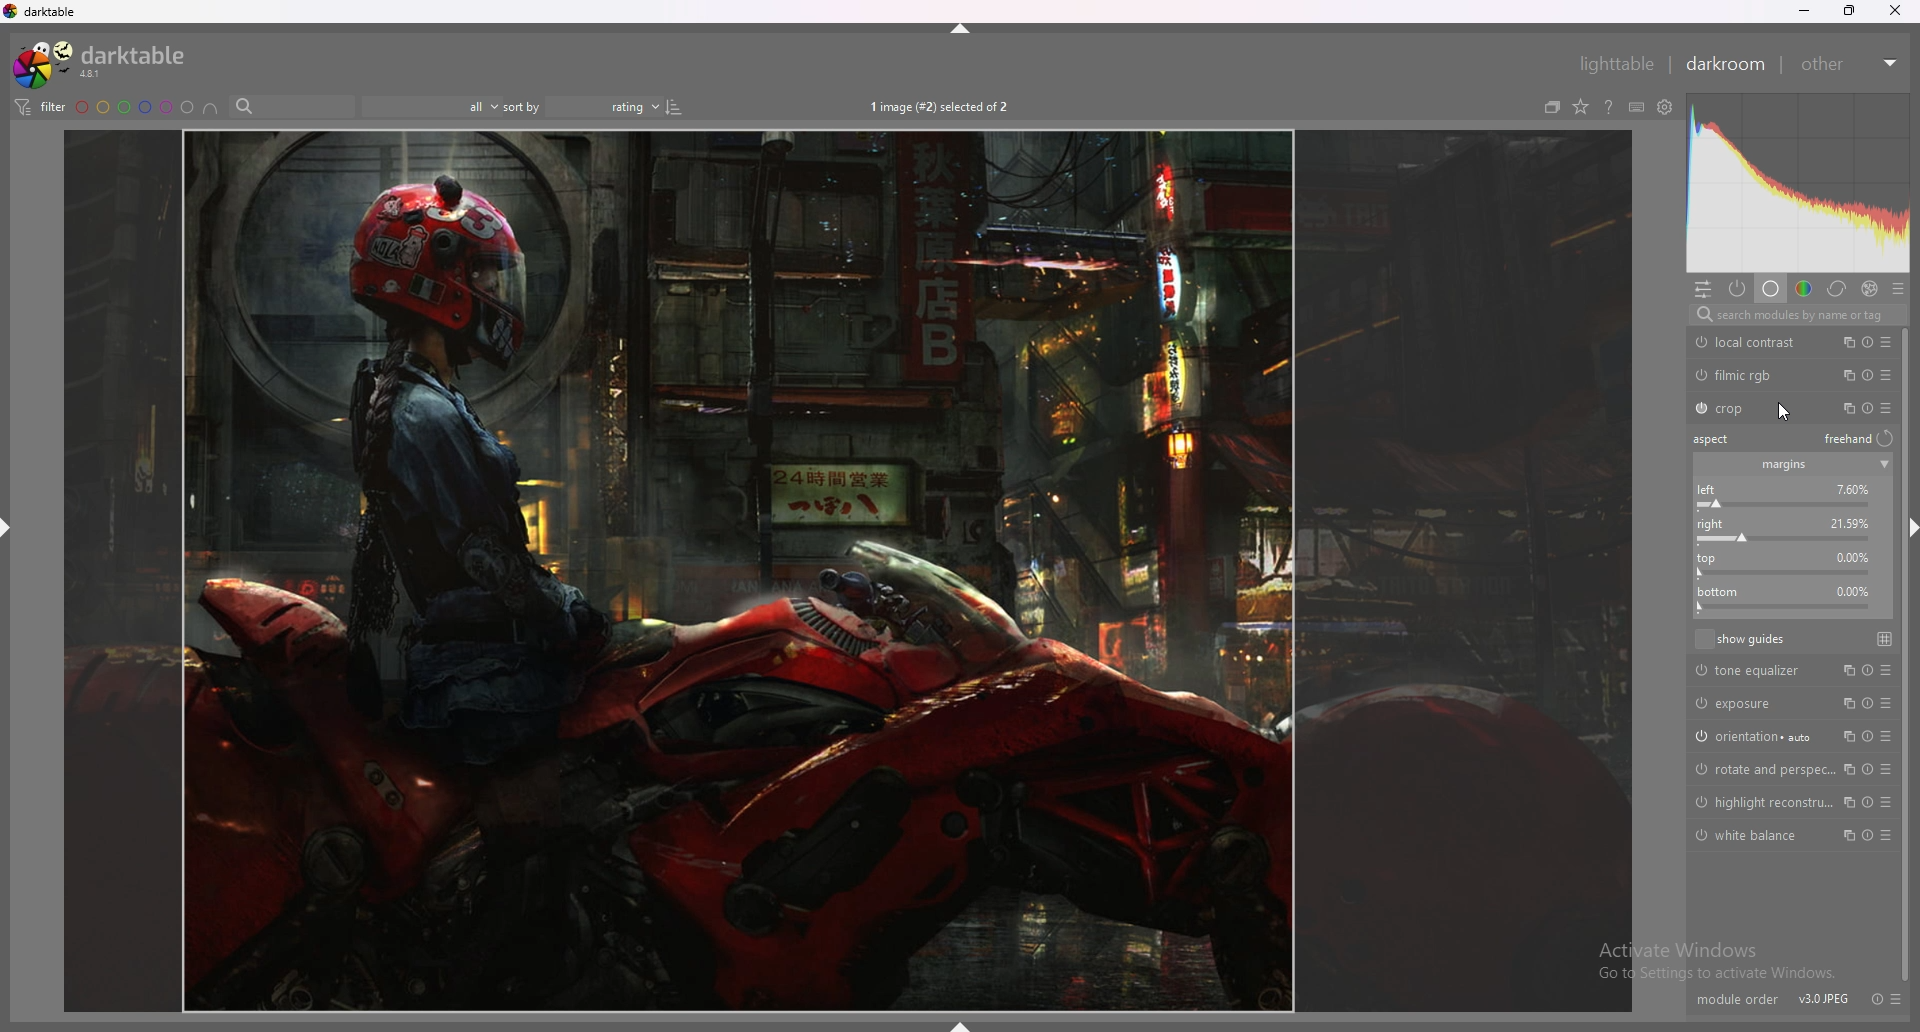  I want to click on reset, so click(1867, 737).